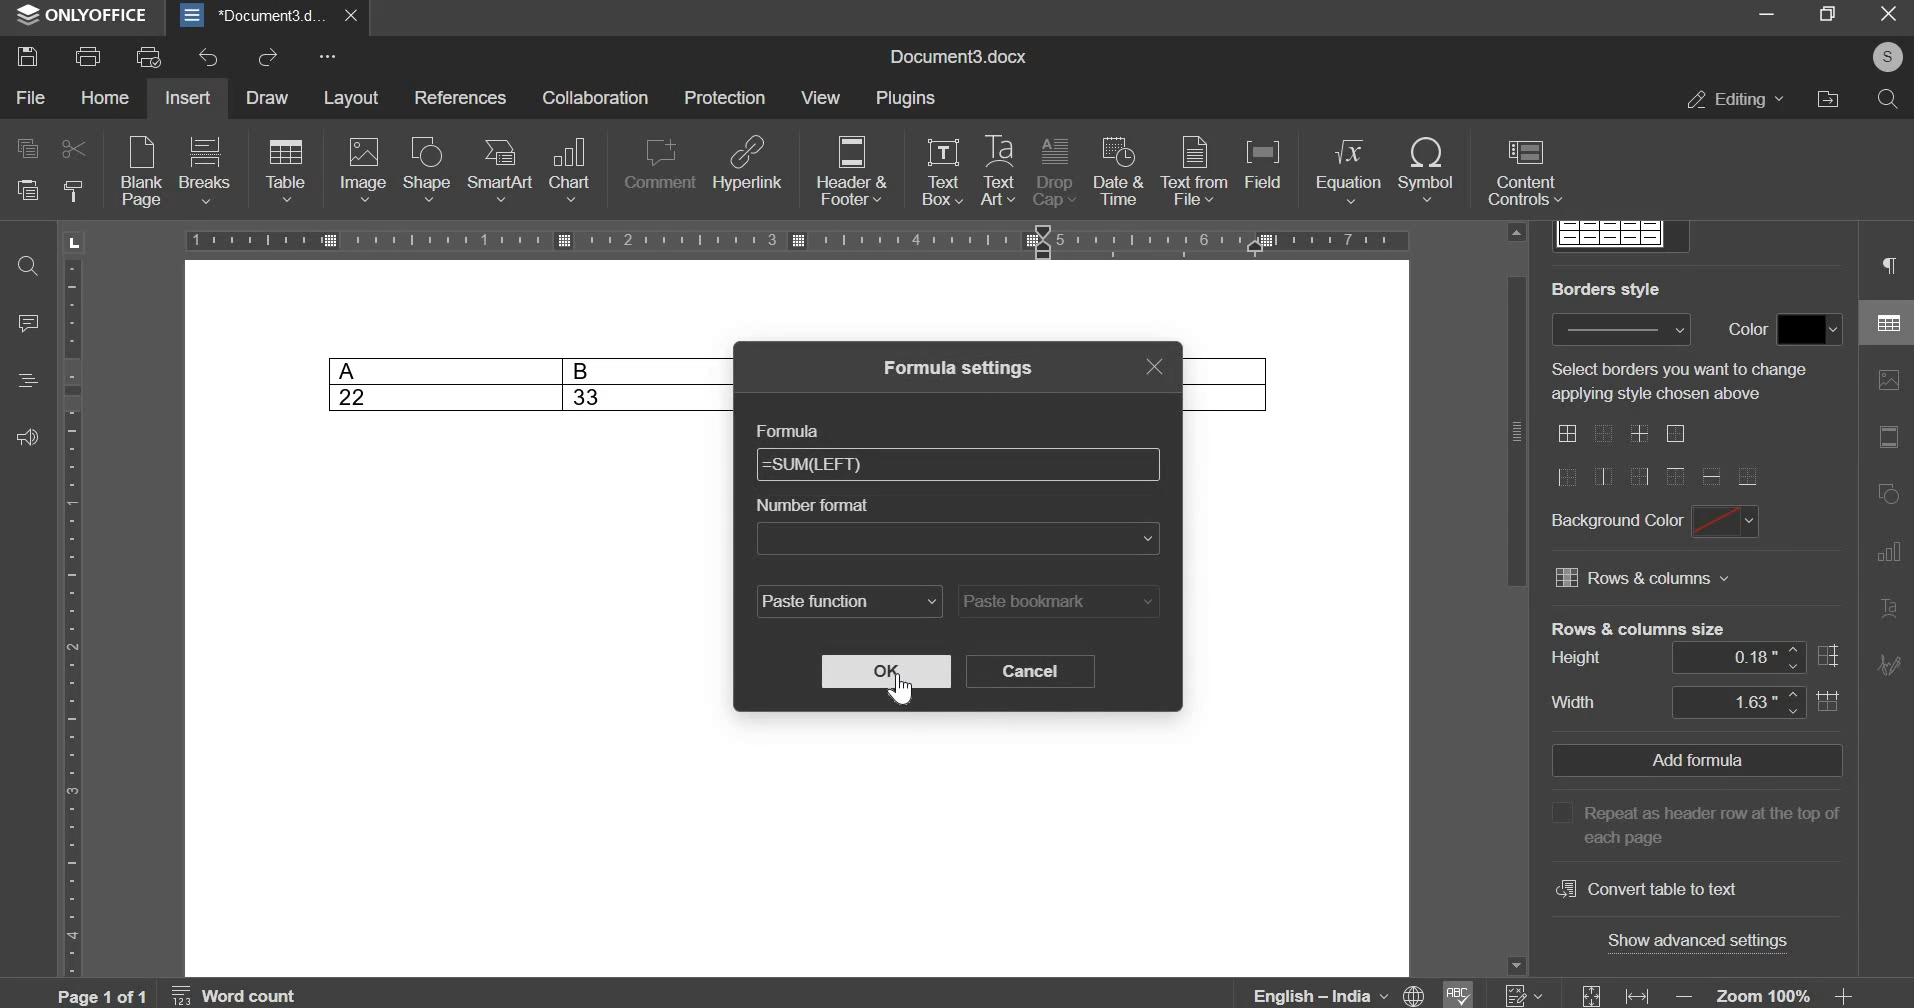 Image resolution: width=1914 pixels, height=1008 pixels. Describe the element at coordinates (1843, 994) in the screenshot. I see `increase zoom` at that location.